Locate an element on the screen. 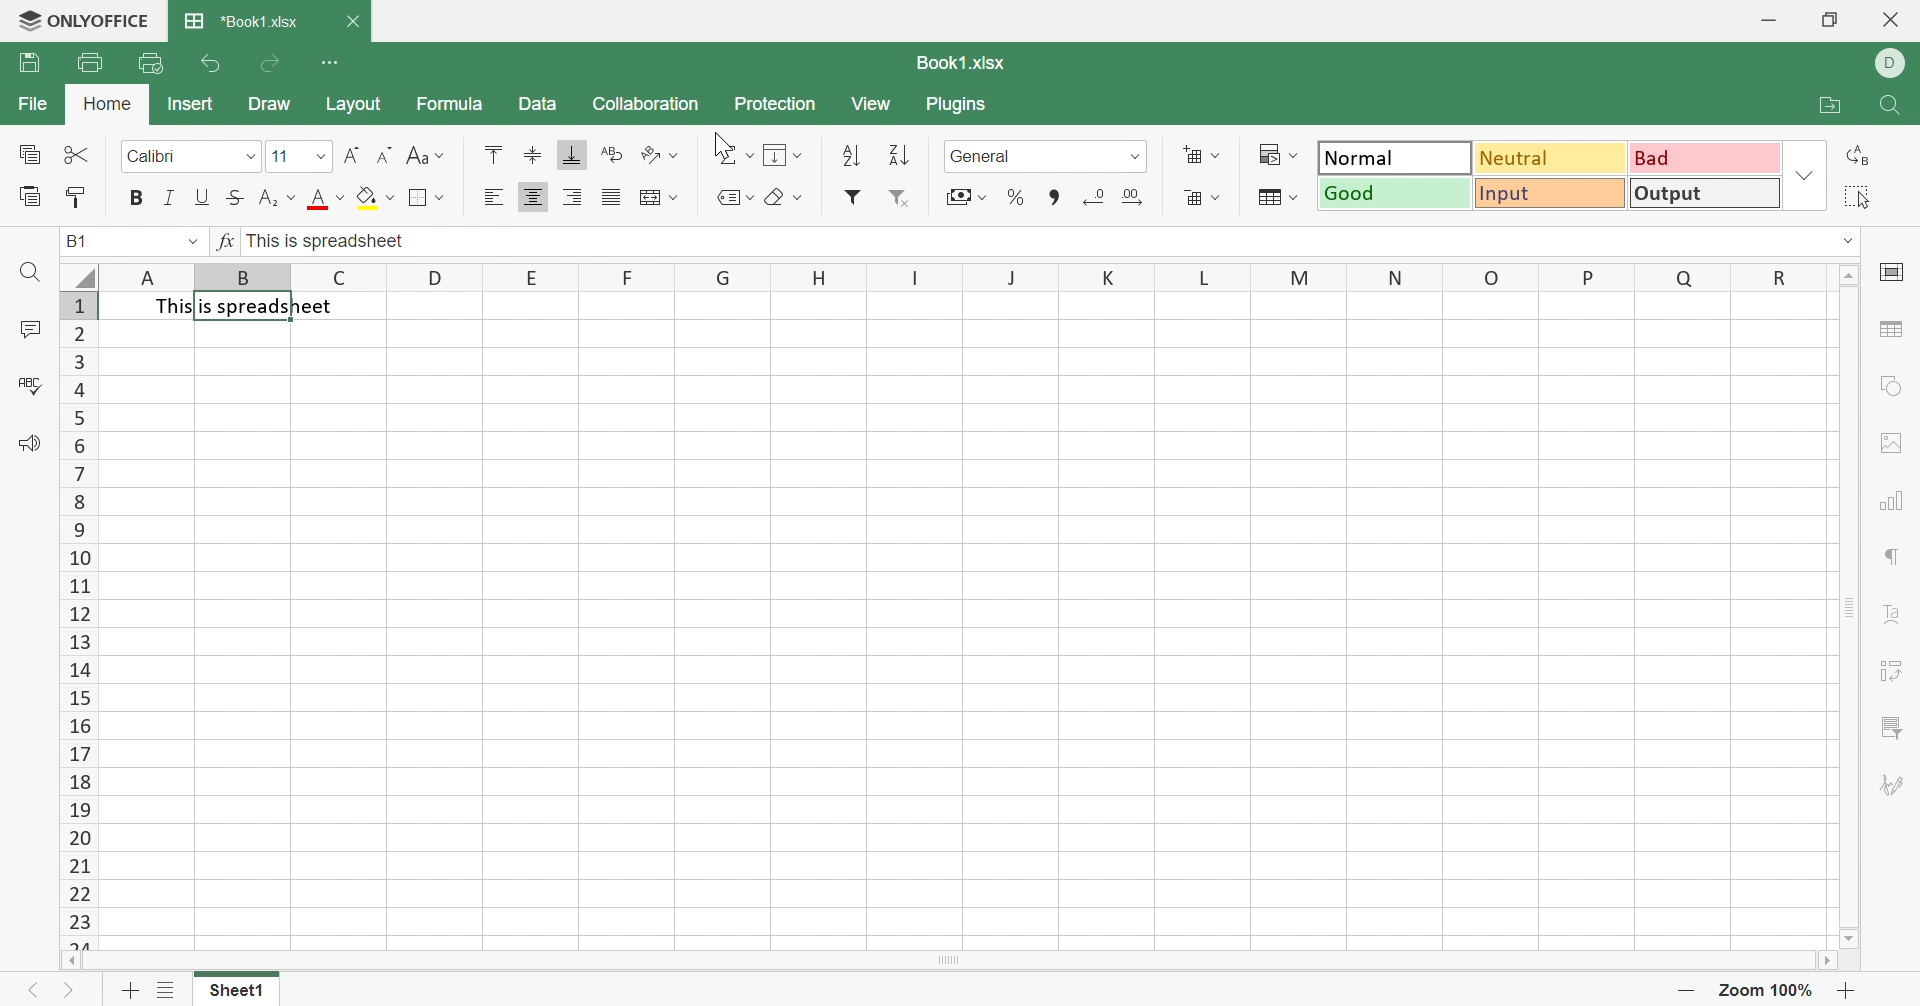  chart settings is located at coordinates (1896, 498).